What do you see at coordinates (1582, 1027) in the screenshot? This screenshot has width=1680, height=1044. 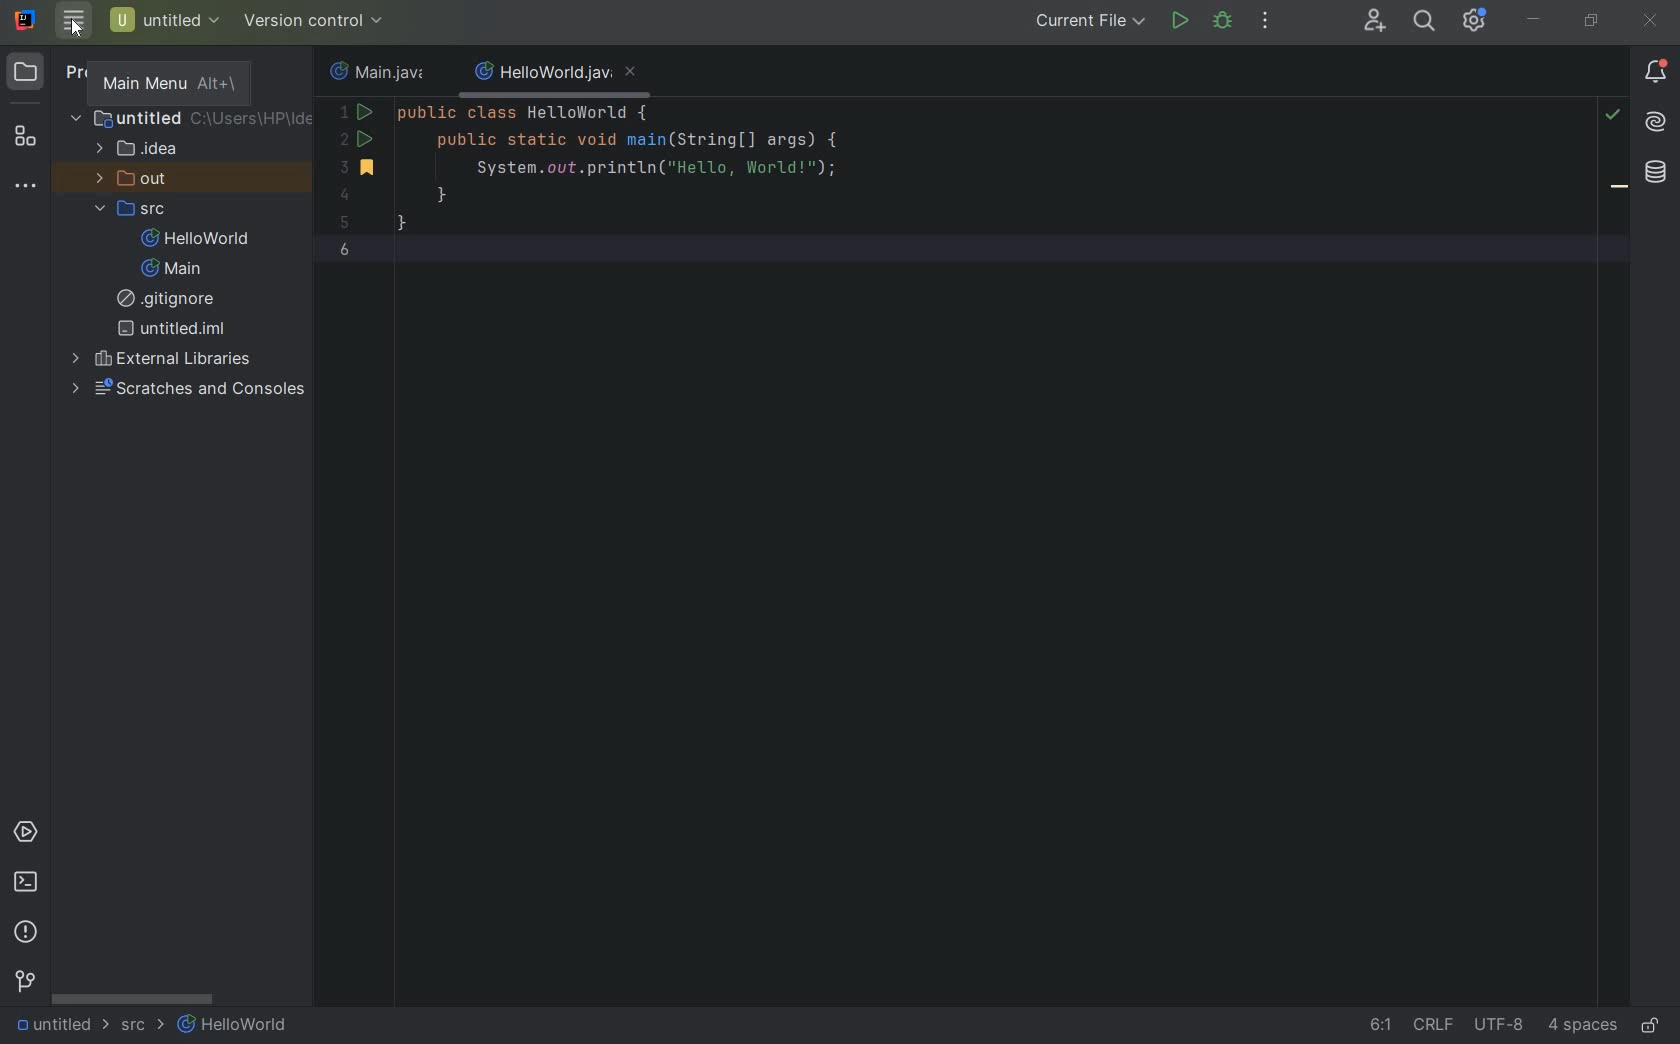 I see `Indent` at bounding box center [1582, 1027].